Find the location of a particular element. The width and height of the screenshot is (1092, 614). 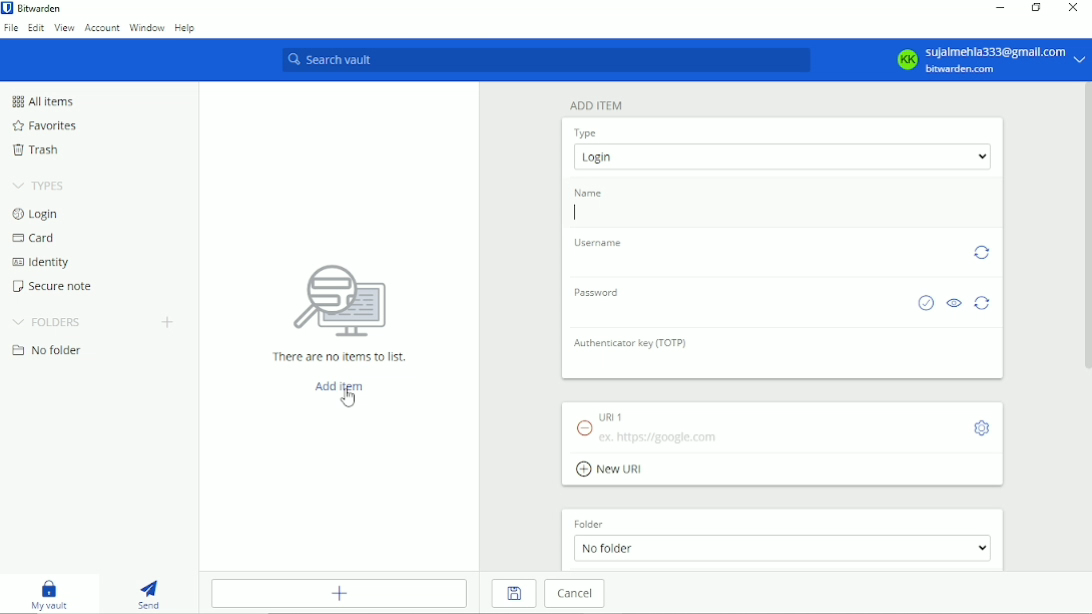

File is located at coordinates (10, 31).